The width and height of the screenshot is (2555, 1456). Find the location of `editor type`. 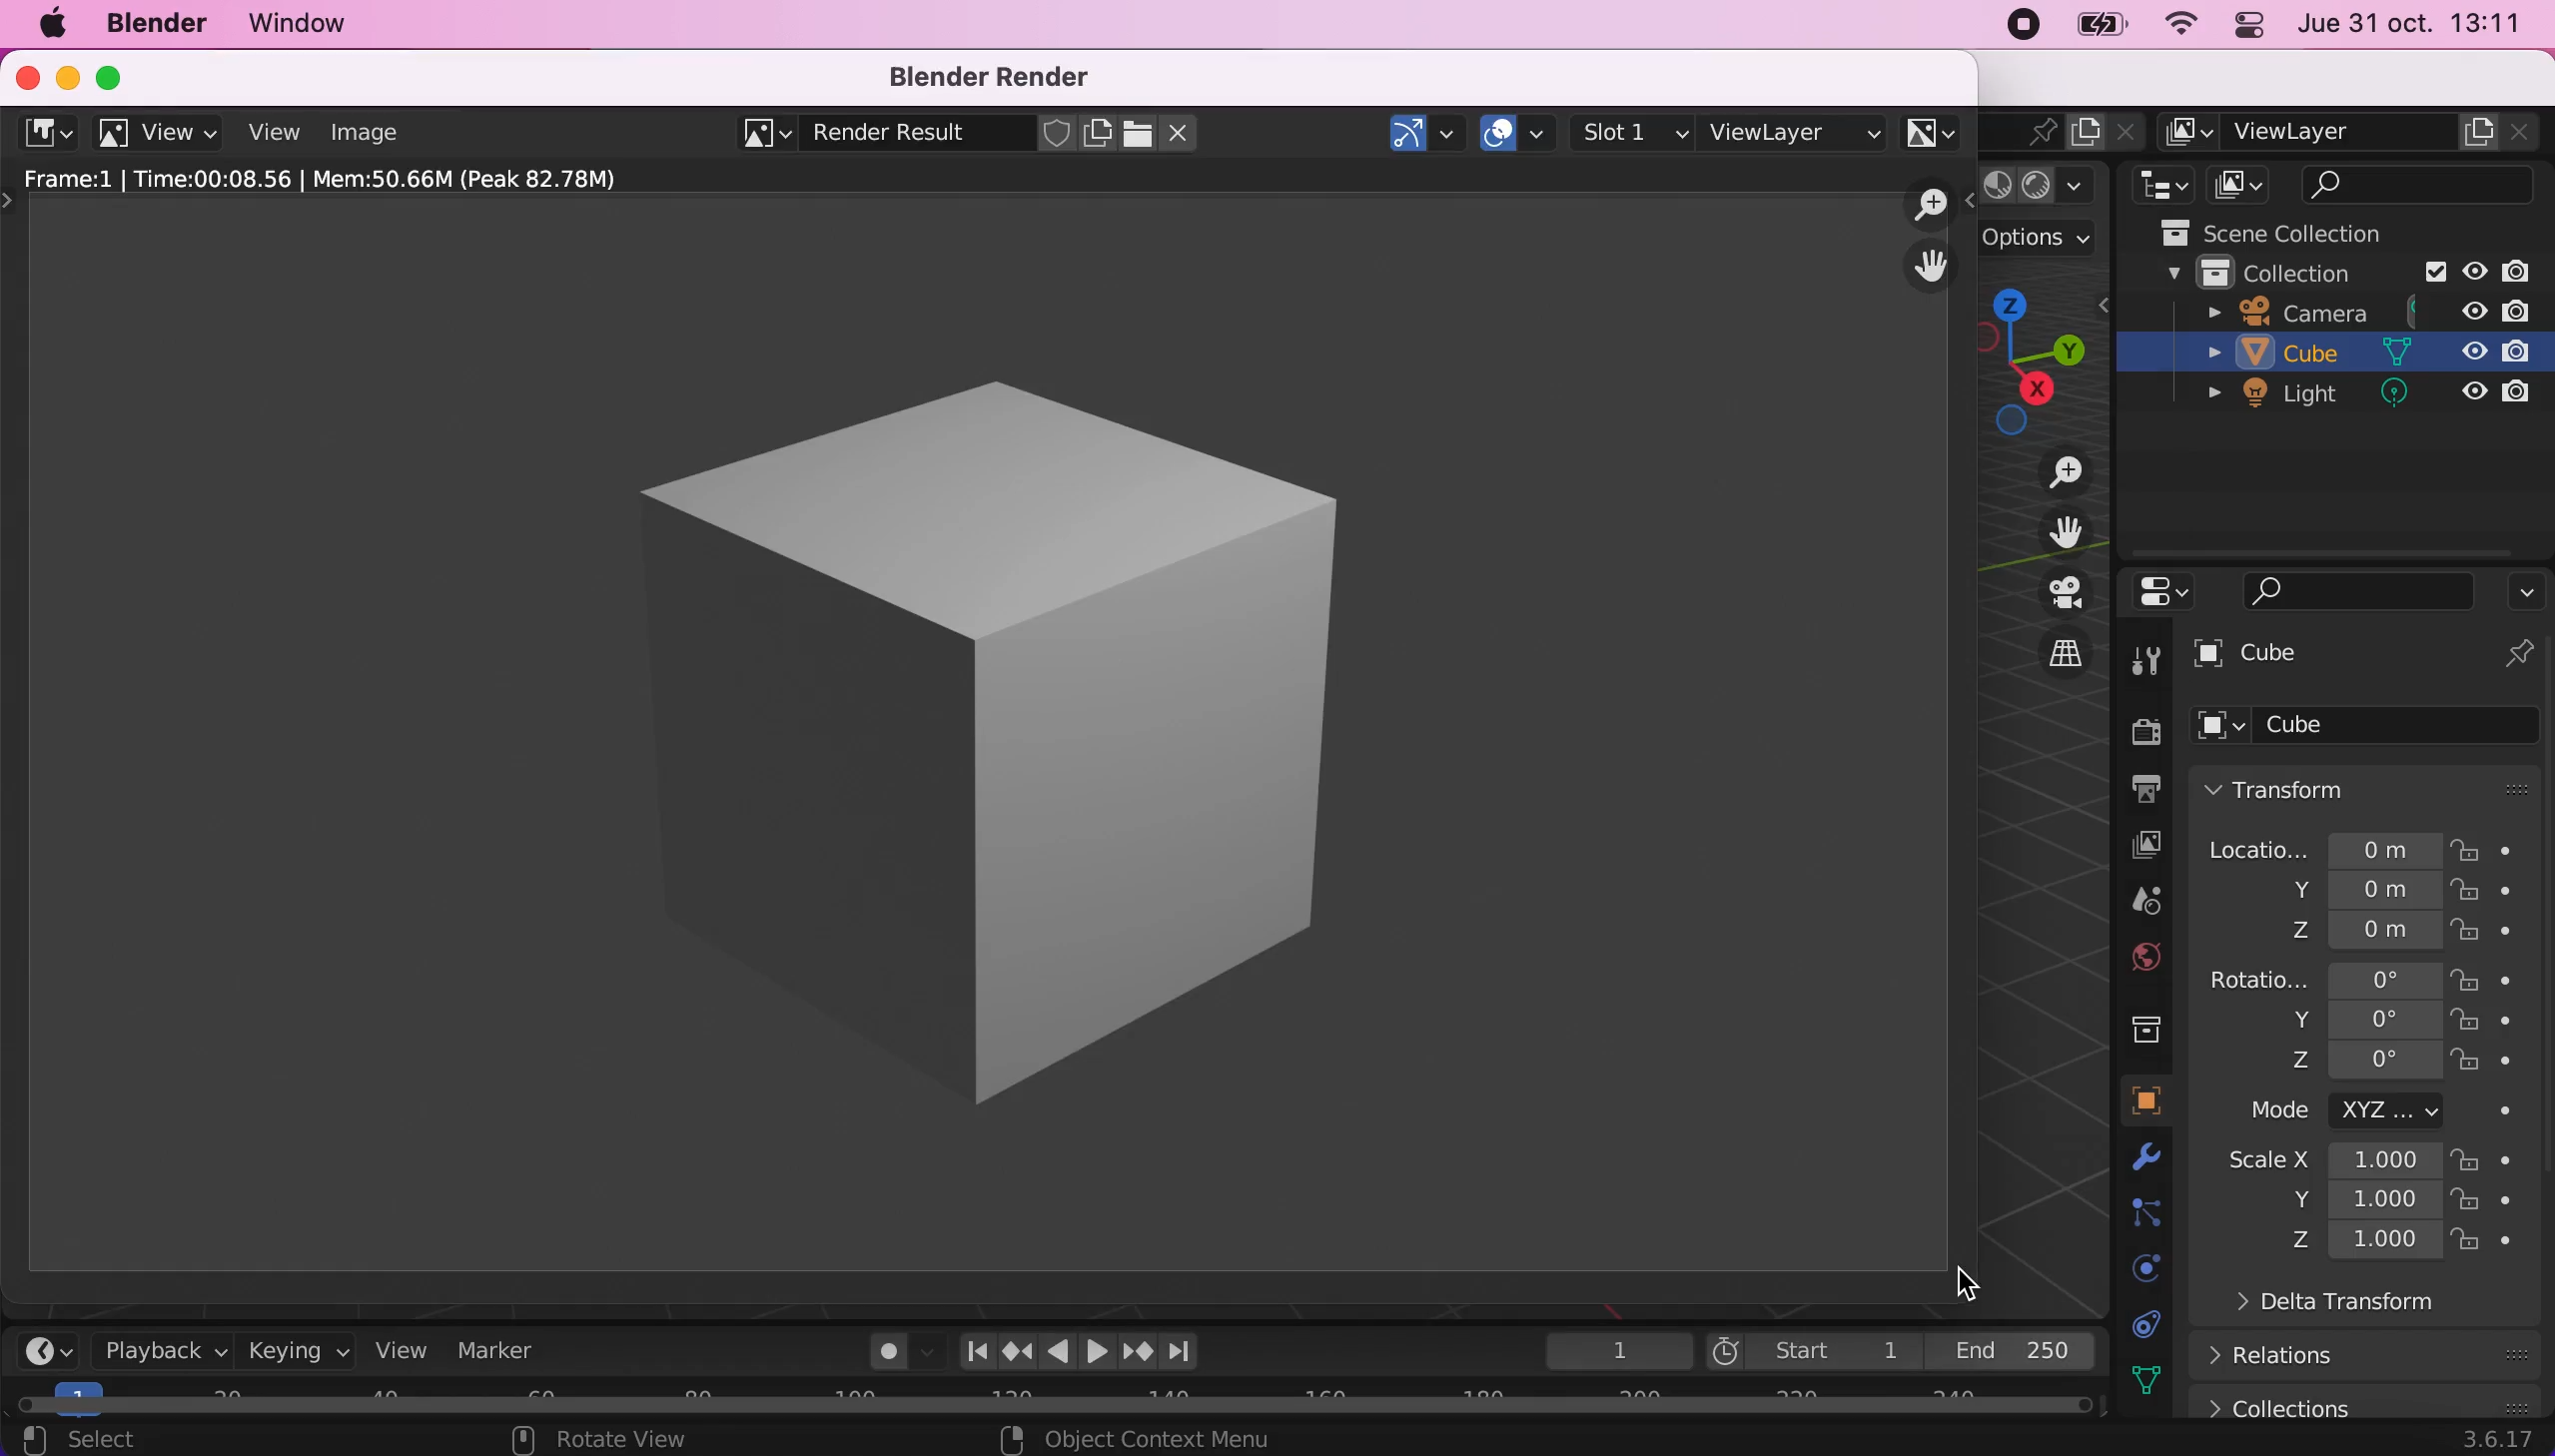

editor type is located at coordinates (2157, 184).